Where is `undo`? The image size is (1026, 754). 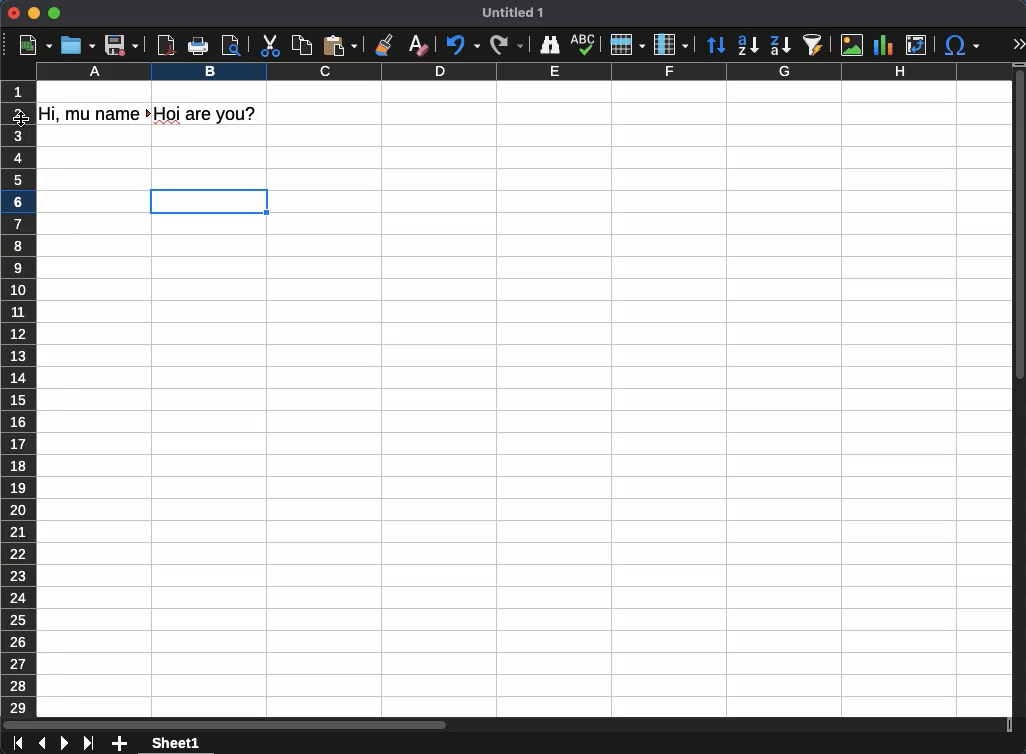 undo is located at coordinates (466, 44).